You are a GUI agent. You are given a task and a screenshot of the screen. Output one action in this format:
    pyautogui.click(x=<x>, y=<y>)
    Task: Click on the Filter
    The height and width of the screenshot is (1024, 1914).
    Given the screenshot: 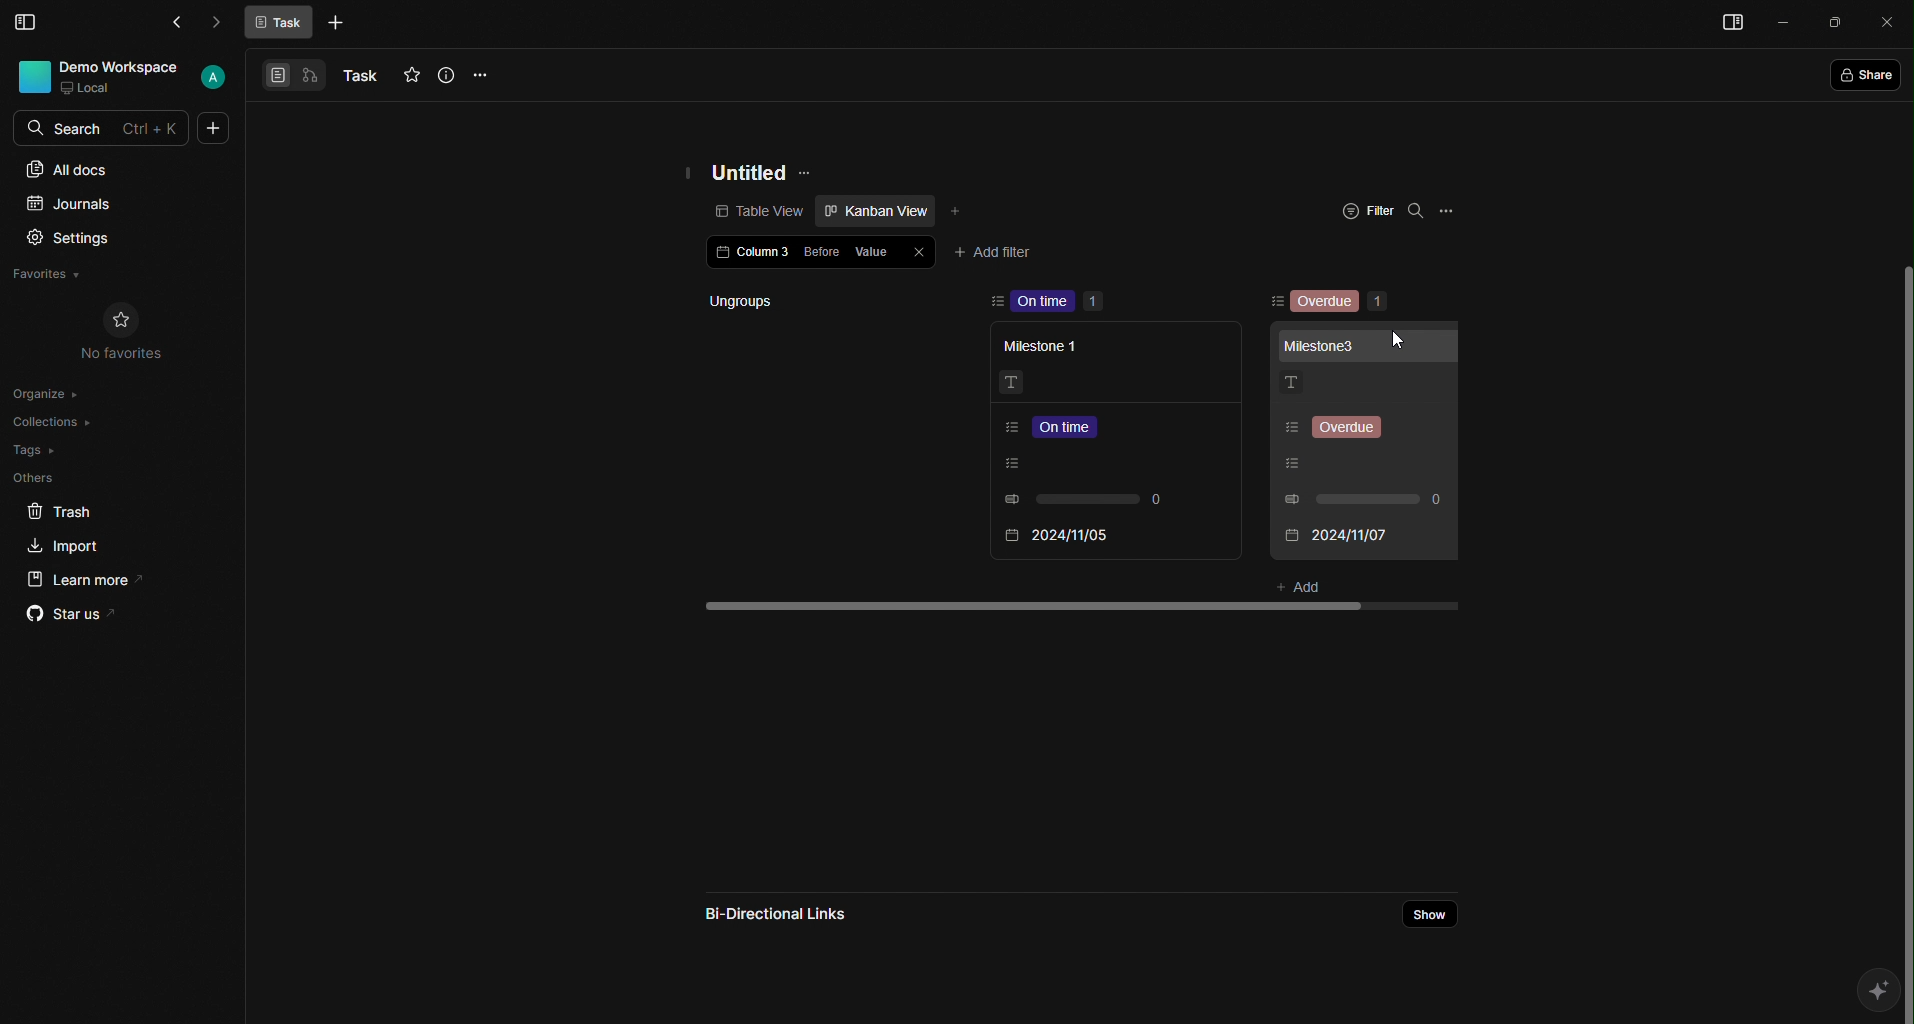 What is the action you would take?
    pyautogui.click(x=1366, y=208)
    